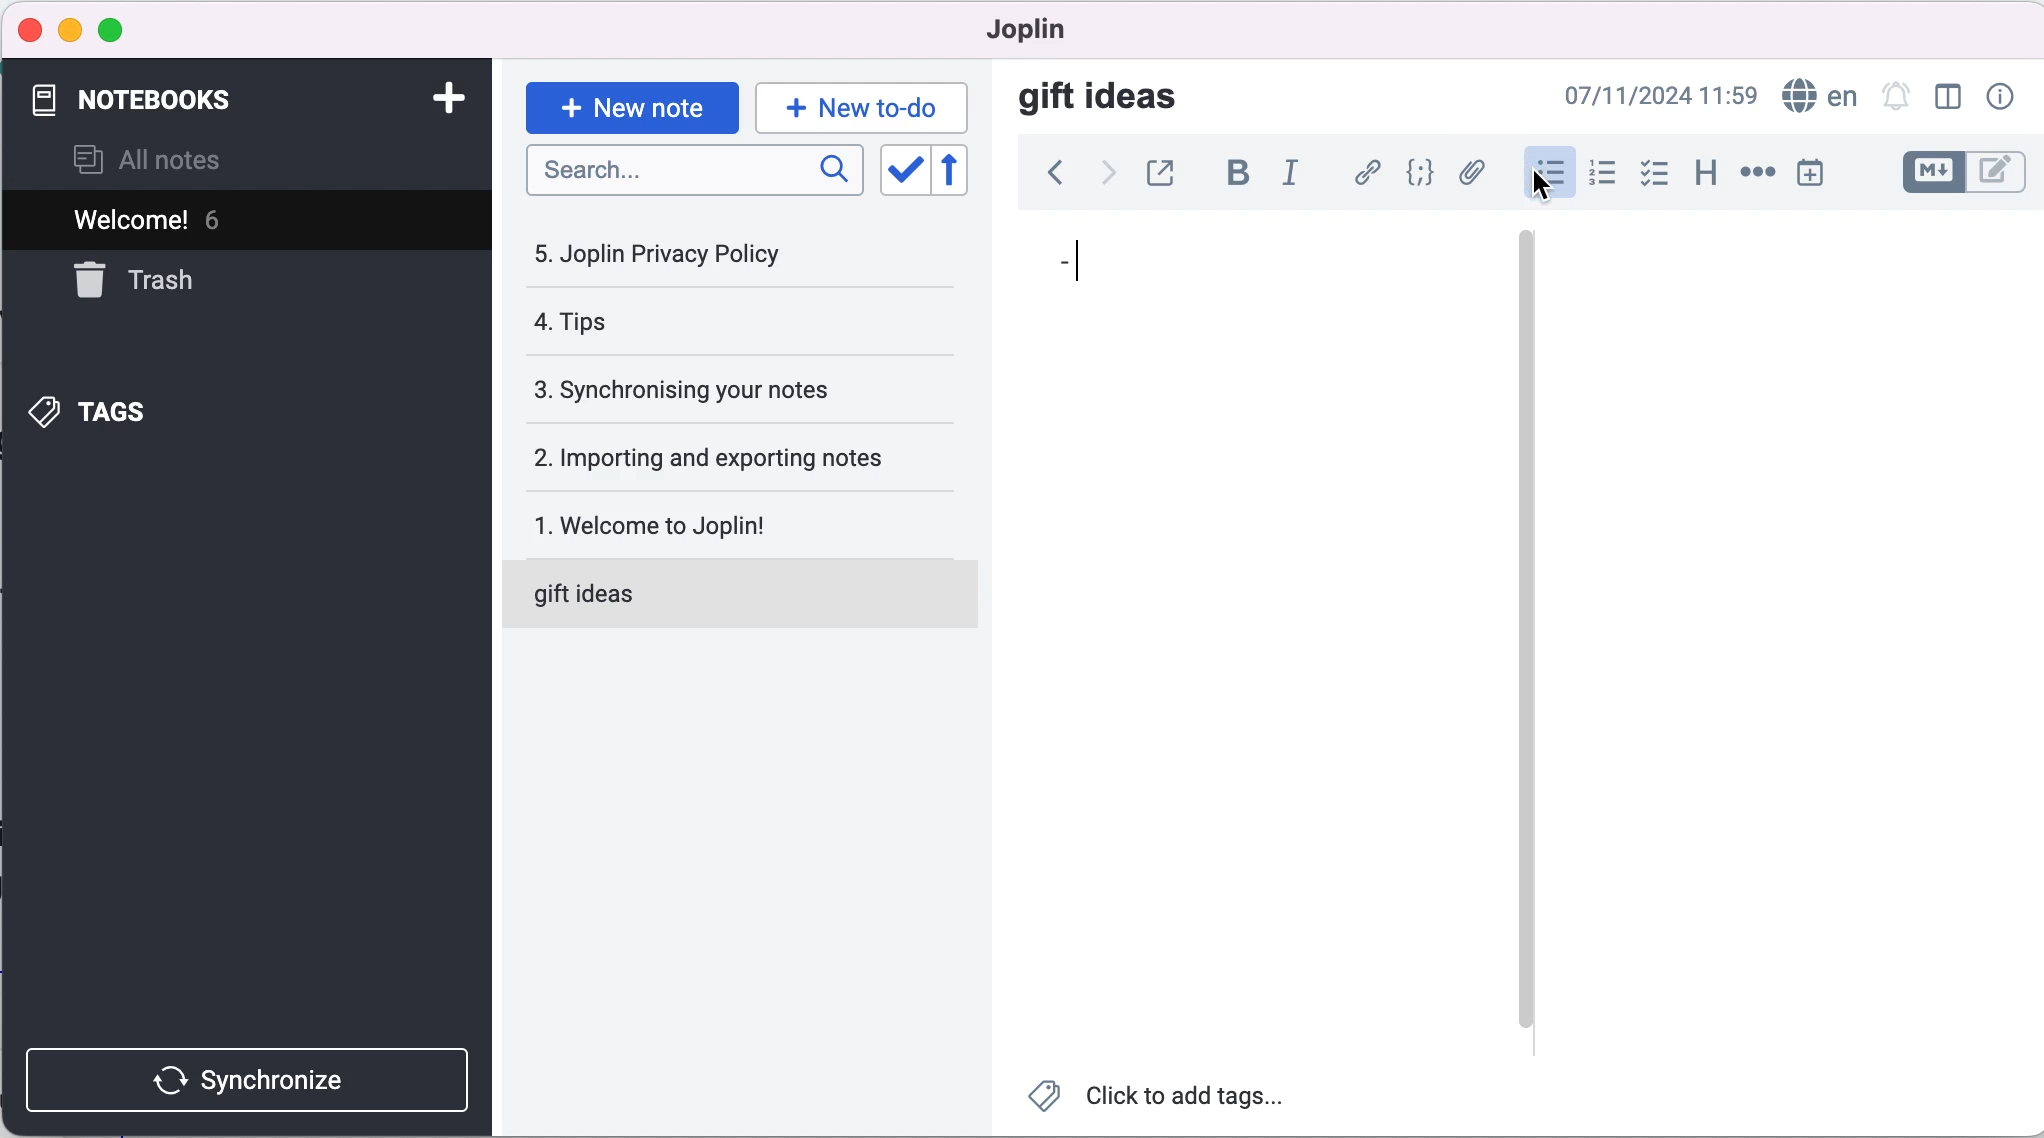 This screenshot has width=2044, height=1138. Describe the element at coordinates (733, 456) in the screenshot. I see `importing and exporting notes` at that location.